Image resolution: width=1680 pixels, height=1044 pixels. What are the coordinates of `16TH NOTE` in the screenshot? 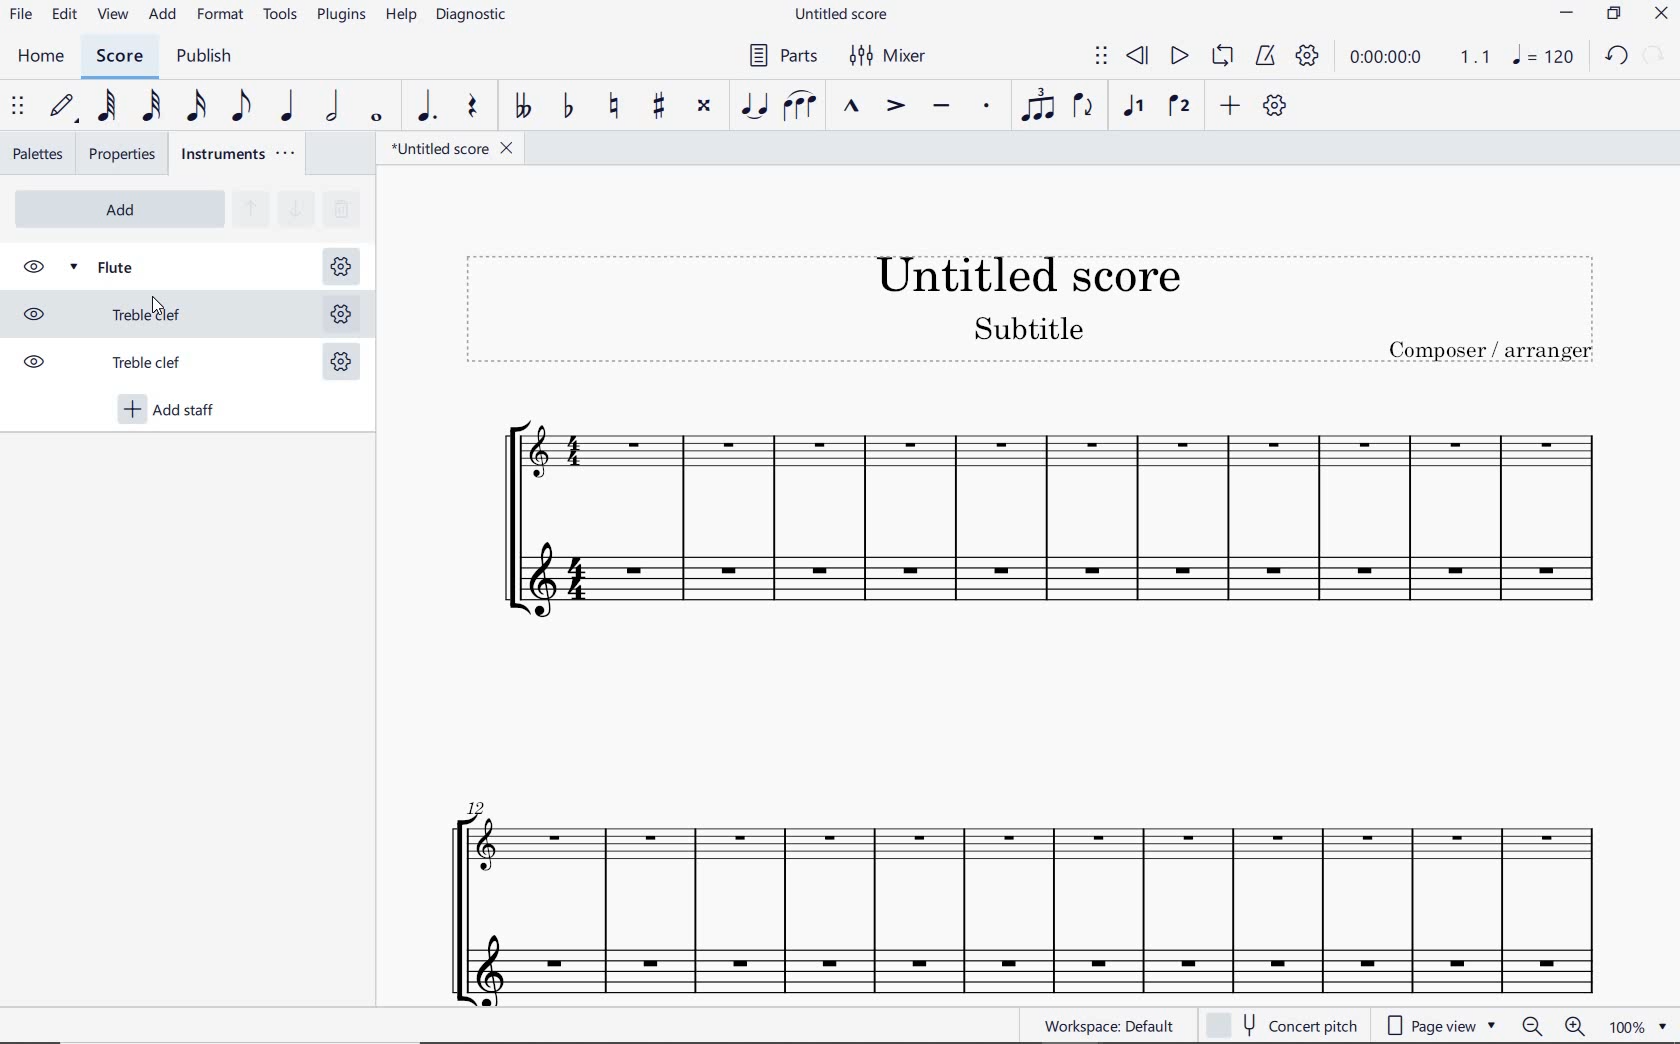 It's located at (197, 107).